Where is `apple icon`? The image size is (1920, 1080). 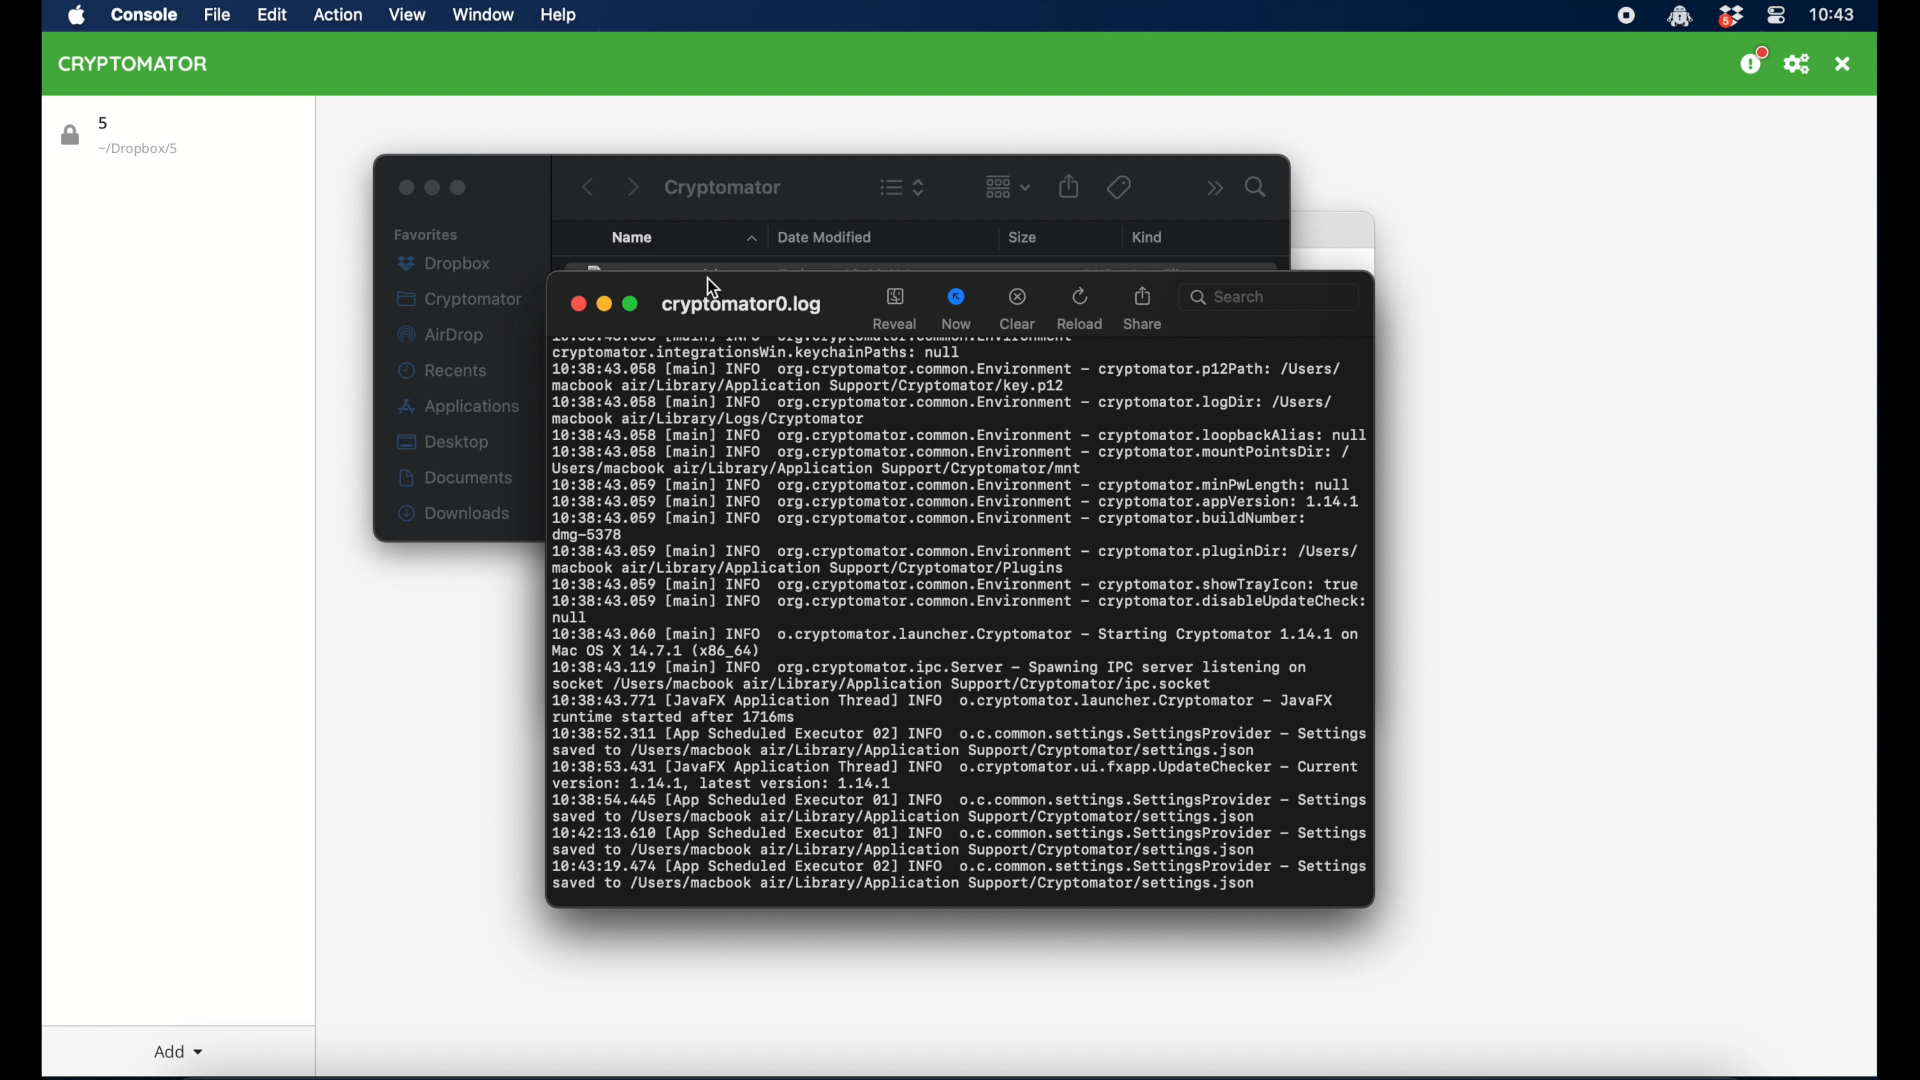
apple icon is located at coordinates (77, 16).